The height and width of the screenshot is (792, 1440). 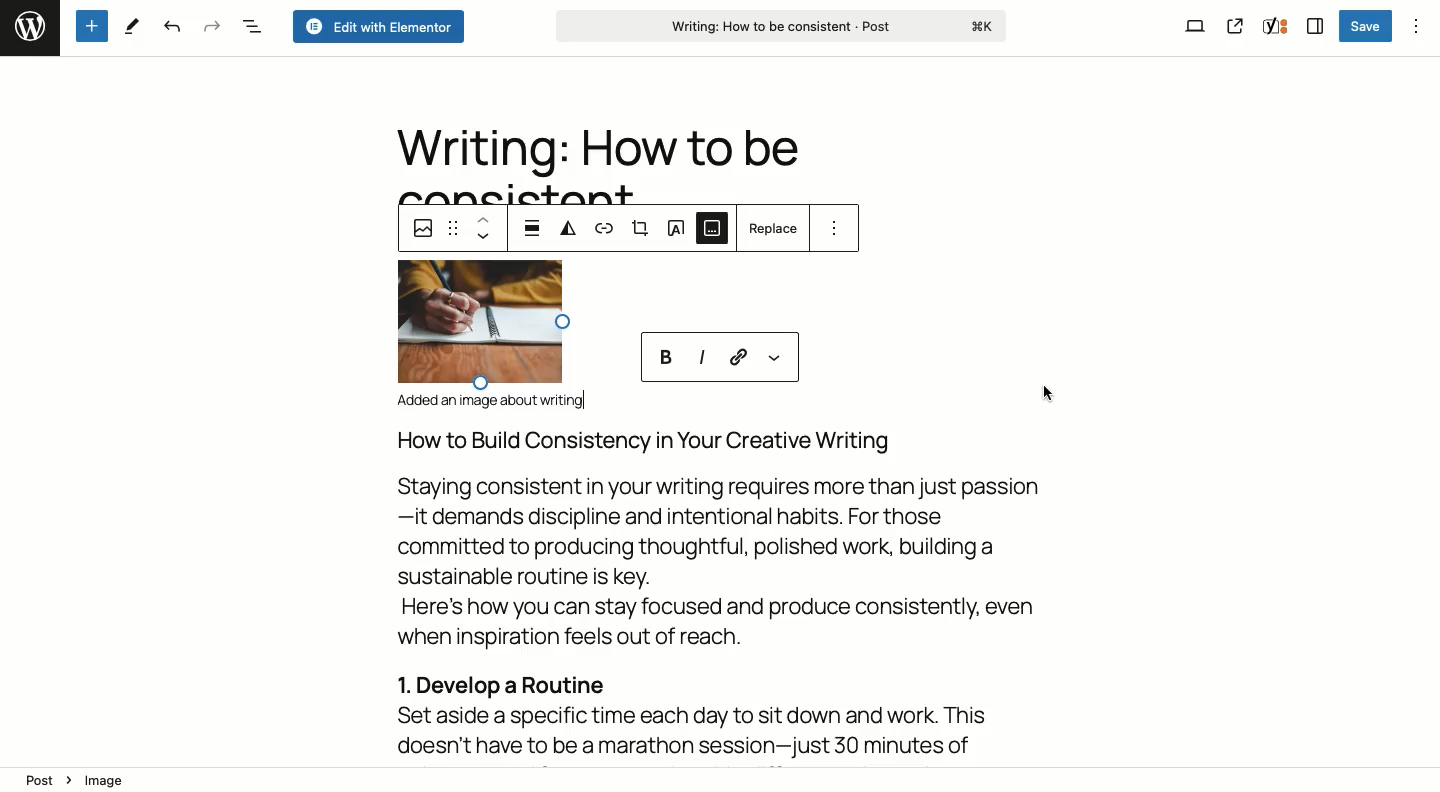 I want to click on Text over image, so click(x=677, y=227).